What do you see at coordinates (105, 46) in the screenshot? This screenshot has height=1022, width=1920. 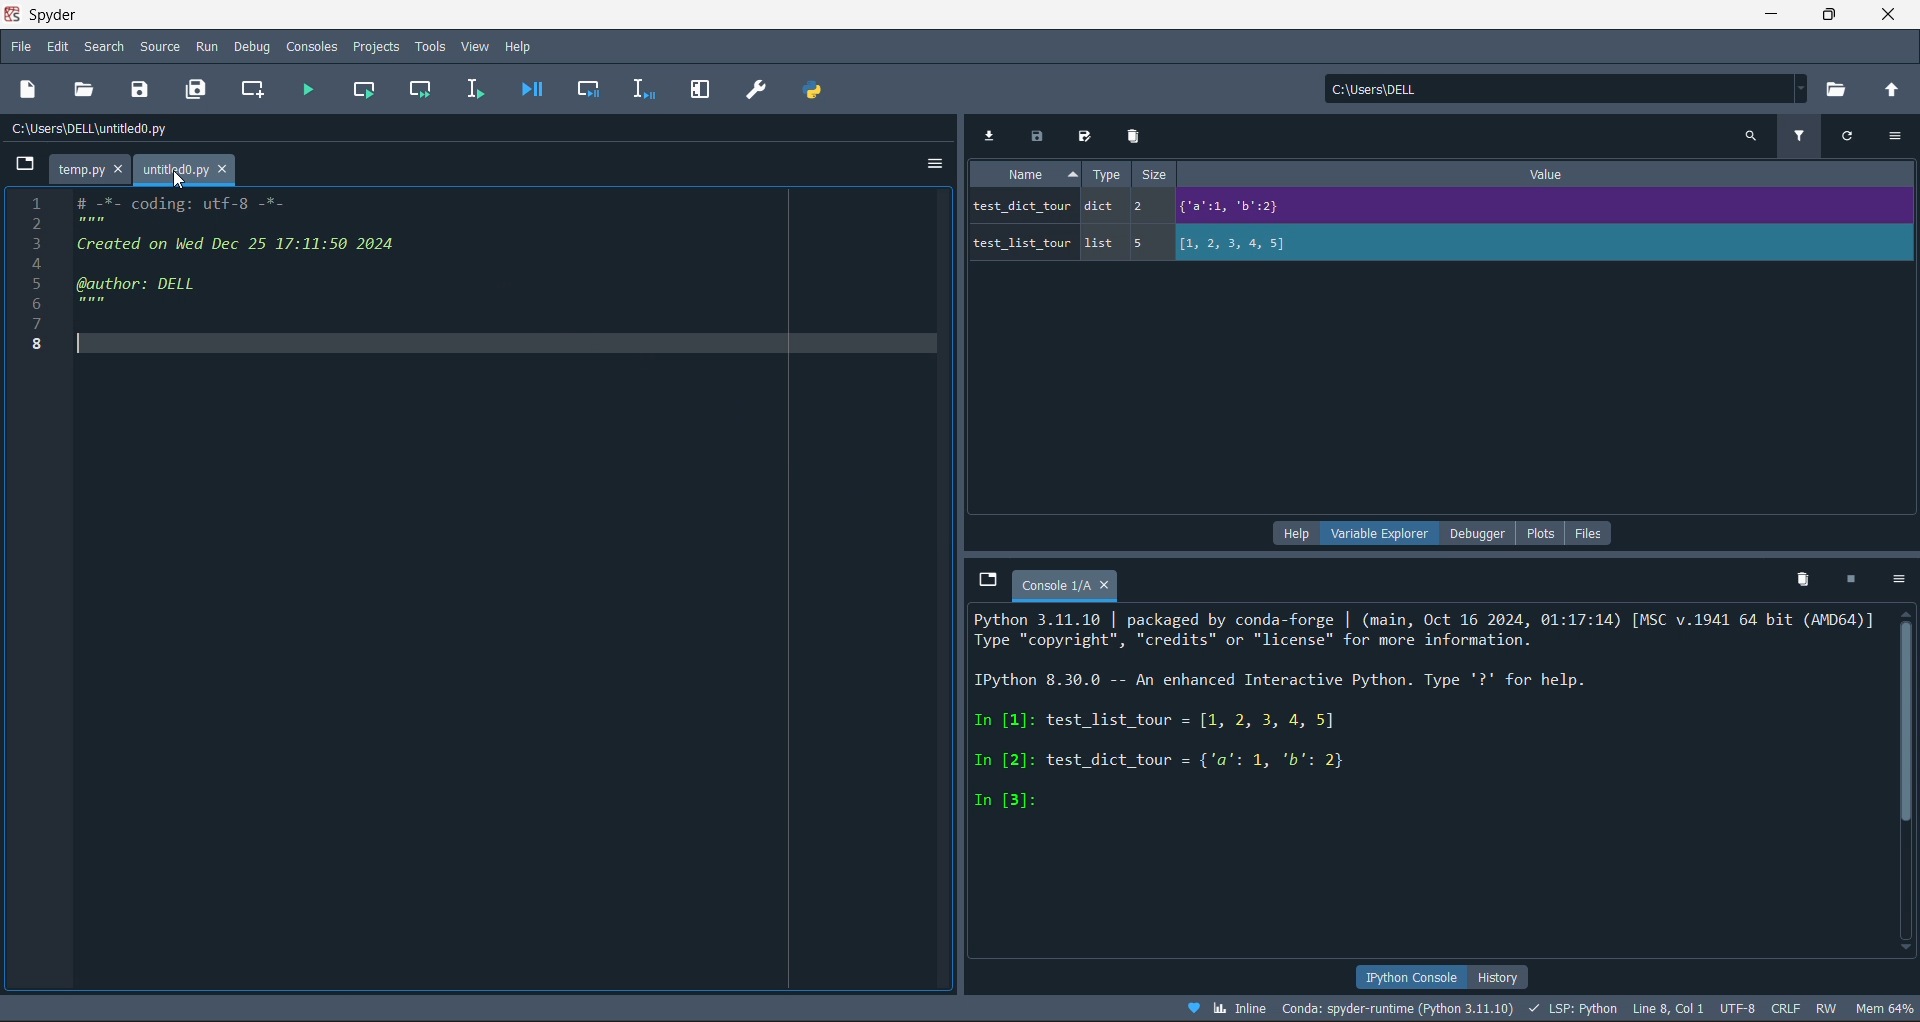 I see `search` at bounding box center [105, 46].